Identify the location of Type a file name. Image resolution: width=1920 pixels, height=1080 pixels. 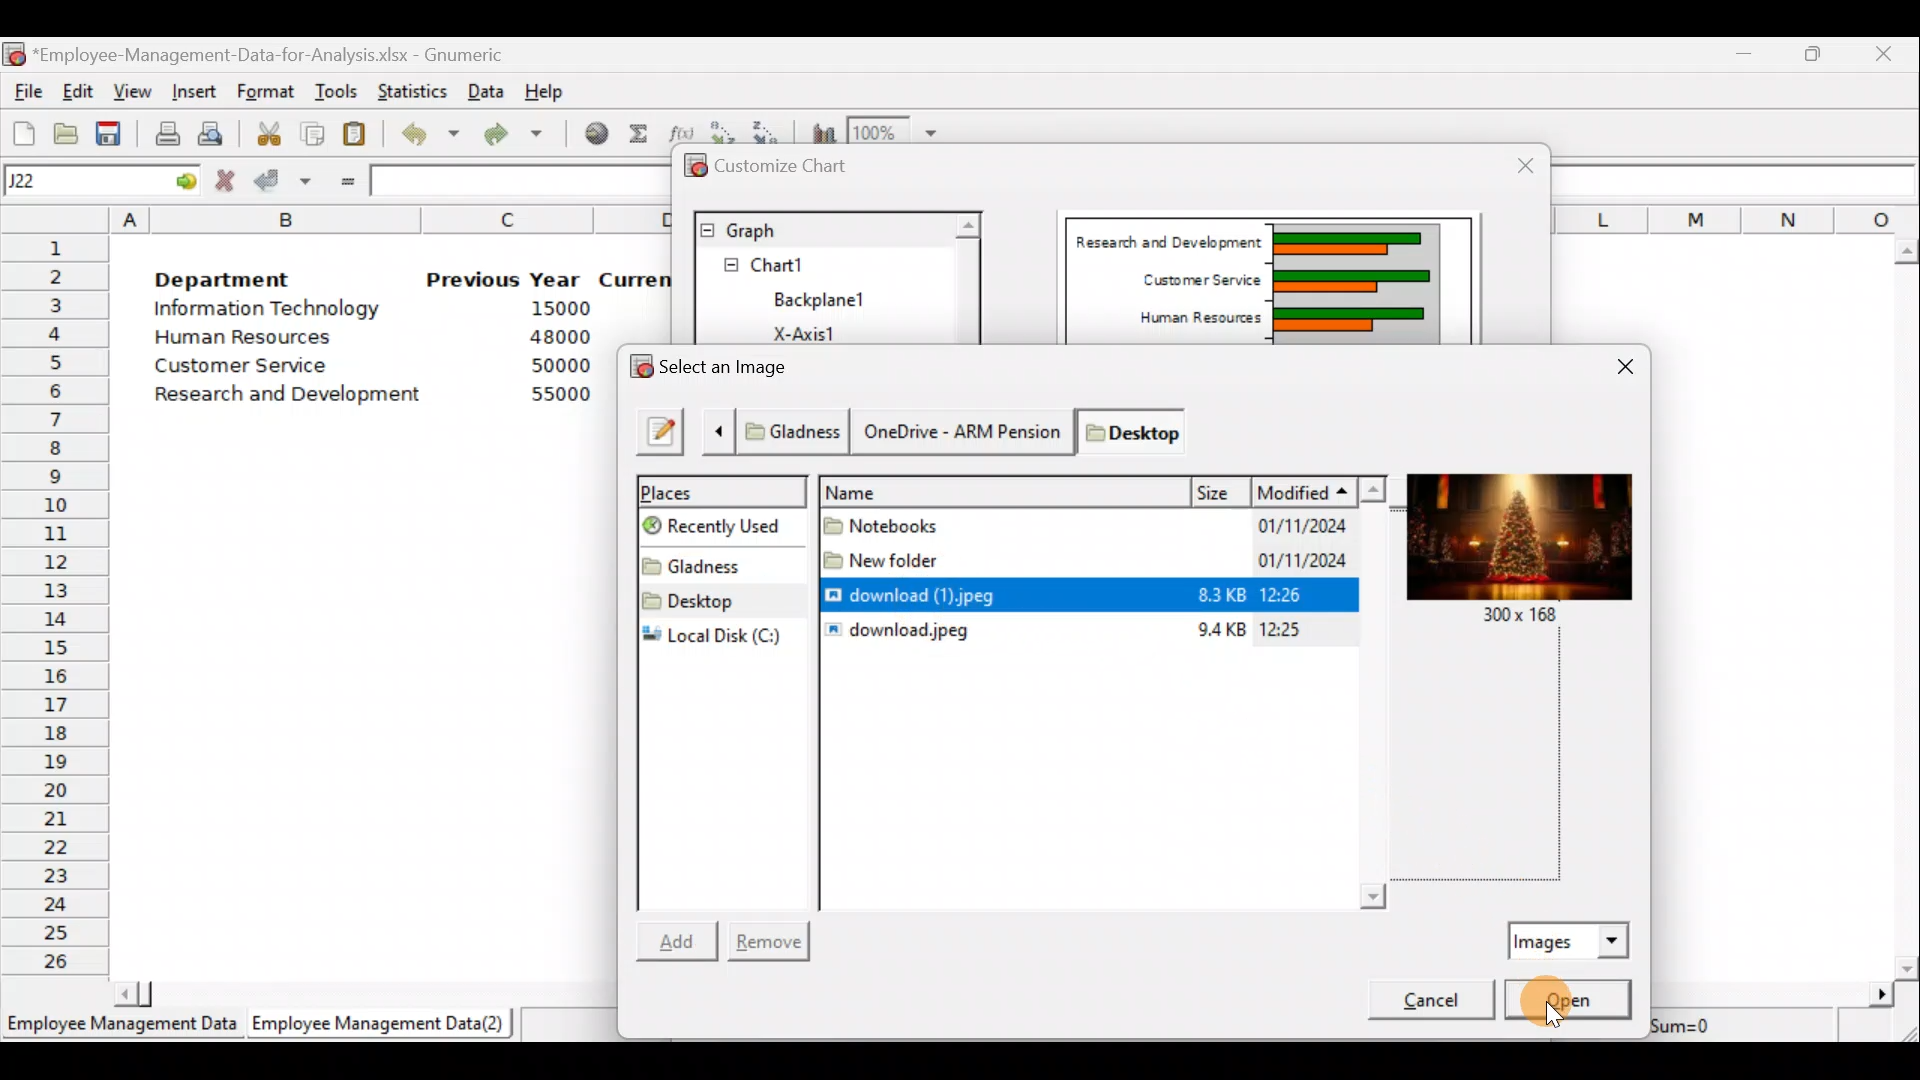
(660, 431).